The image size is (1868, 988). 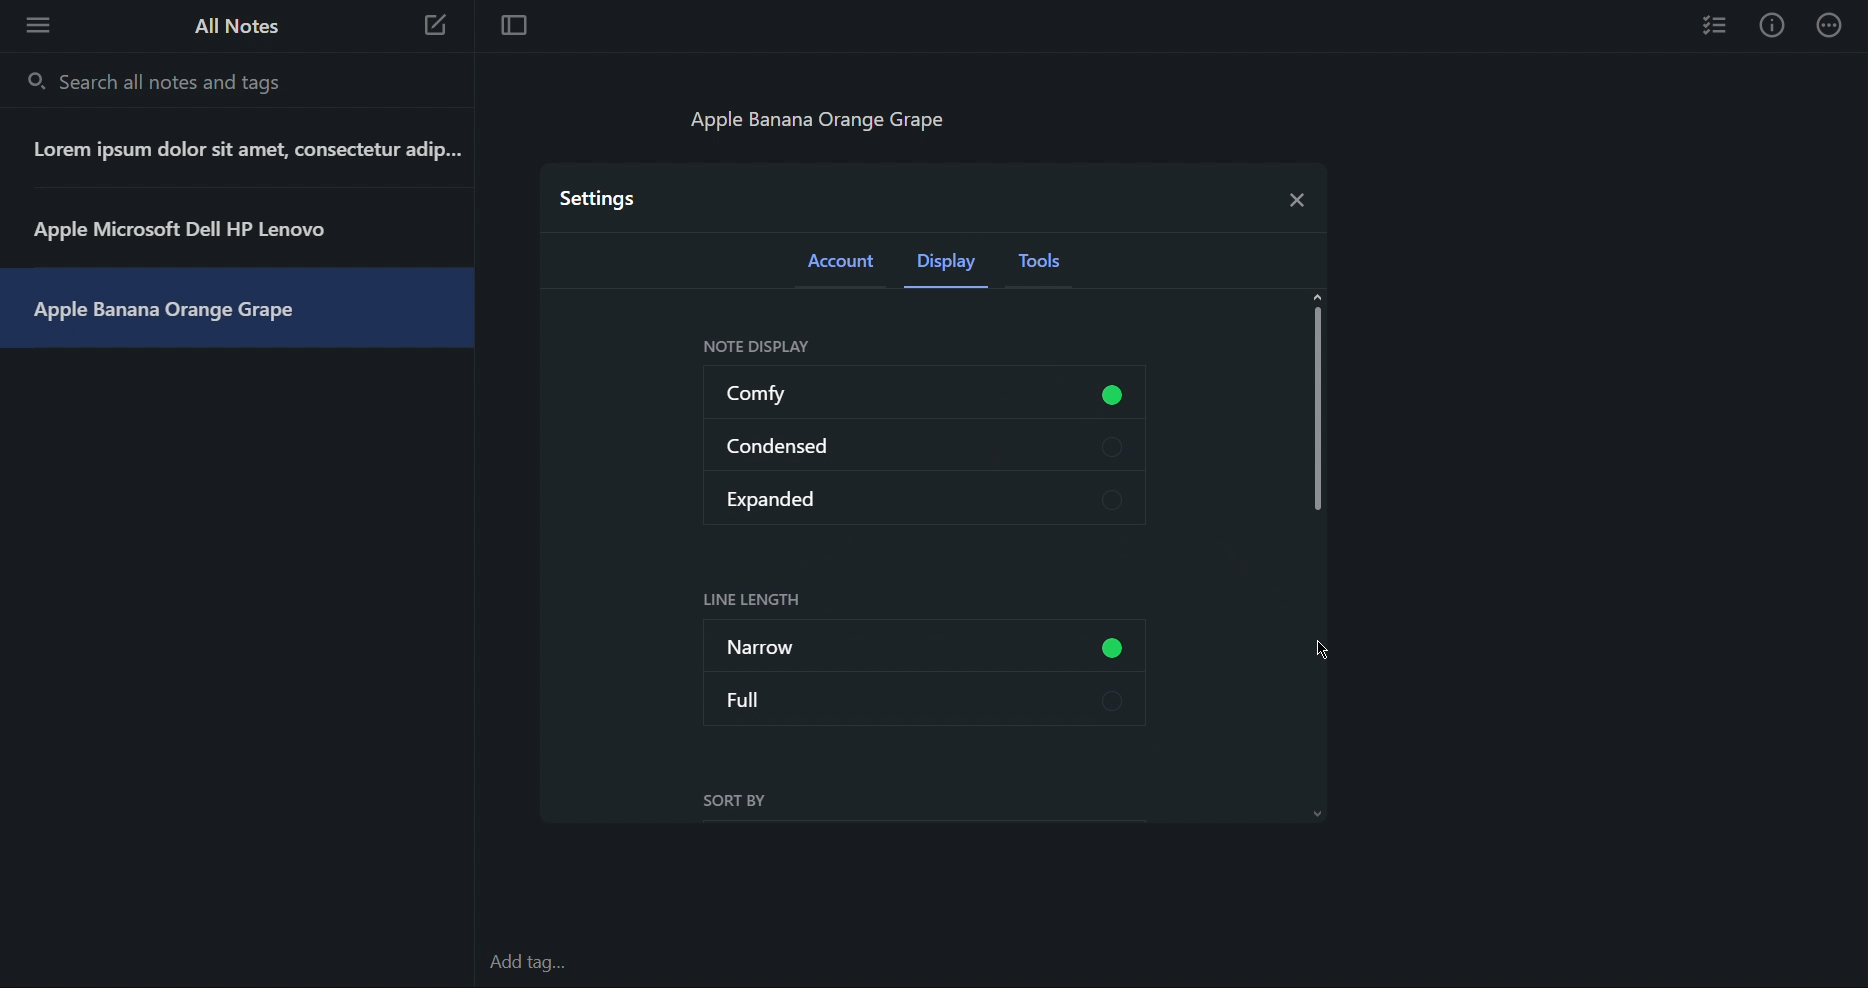 What do you see at coordinates (926, 699) in the screenshot?
I see `Full` at bounding box center [926, 699].